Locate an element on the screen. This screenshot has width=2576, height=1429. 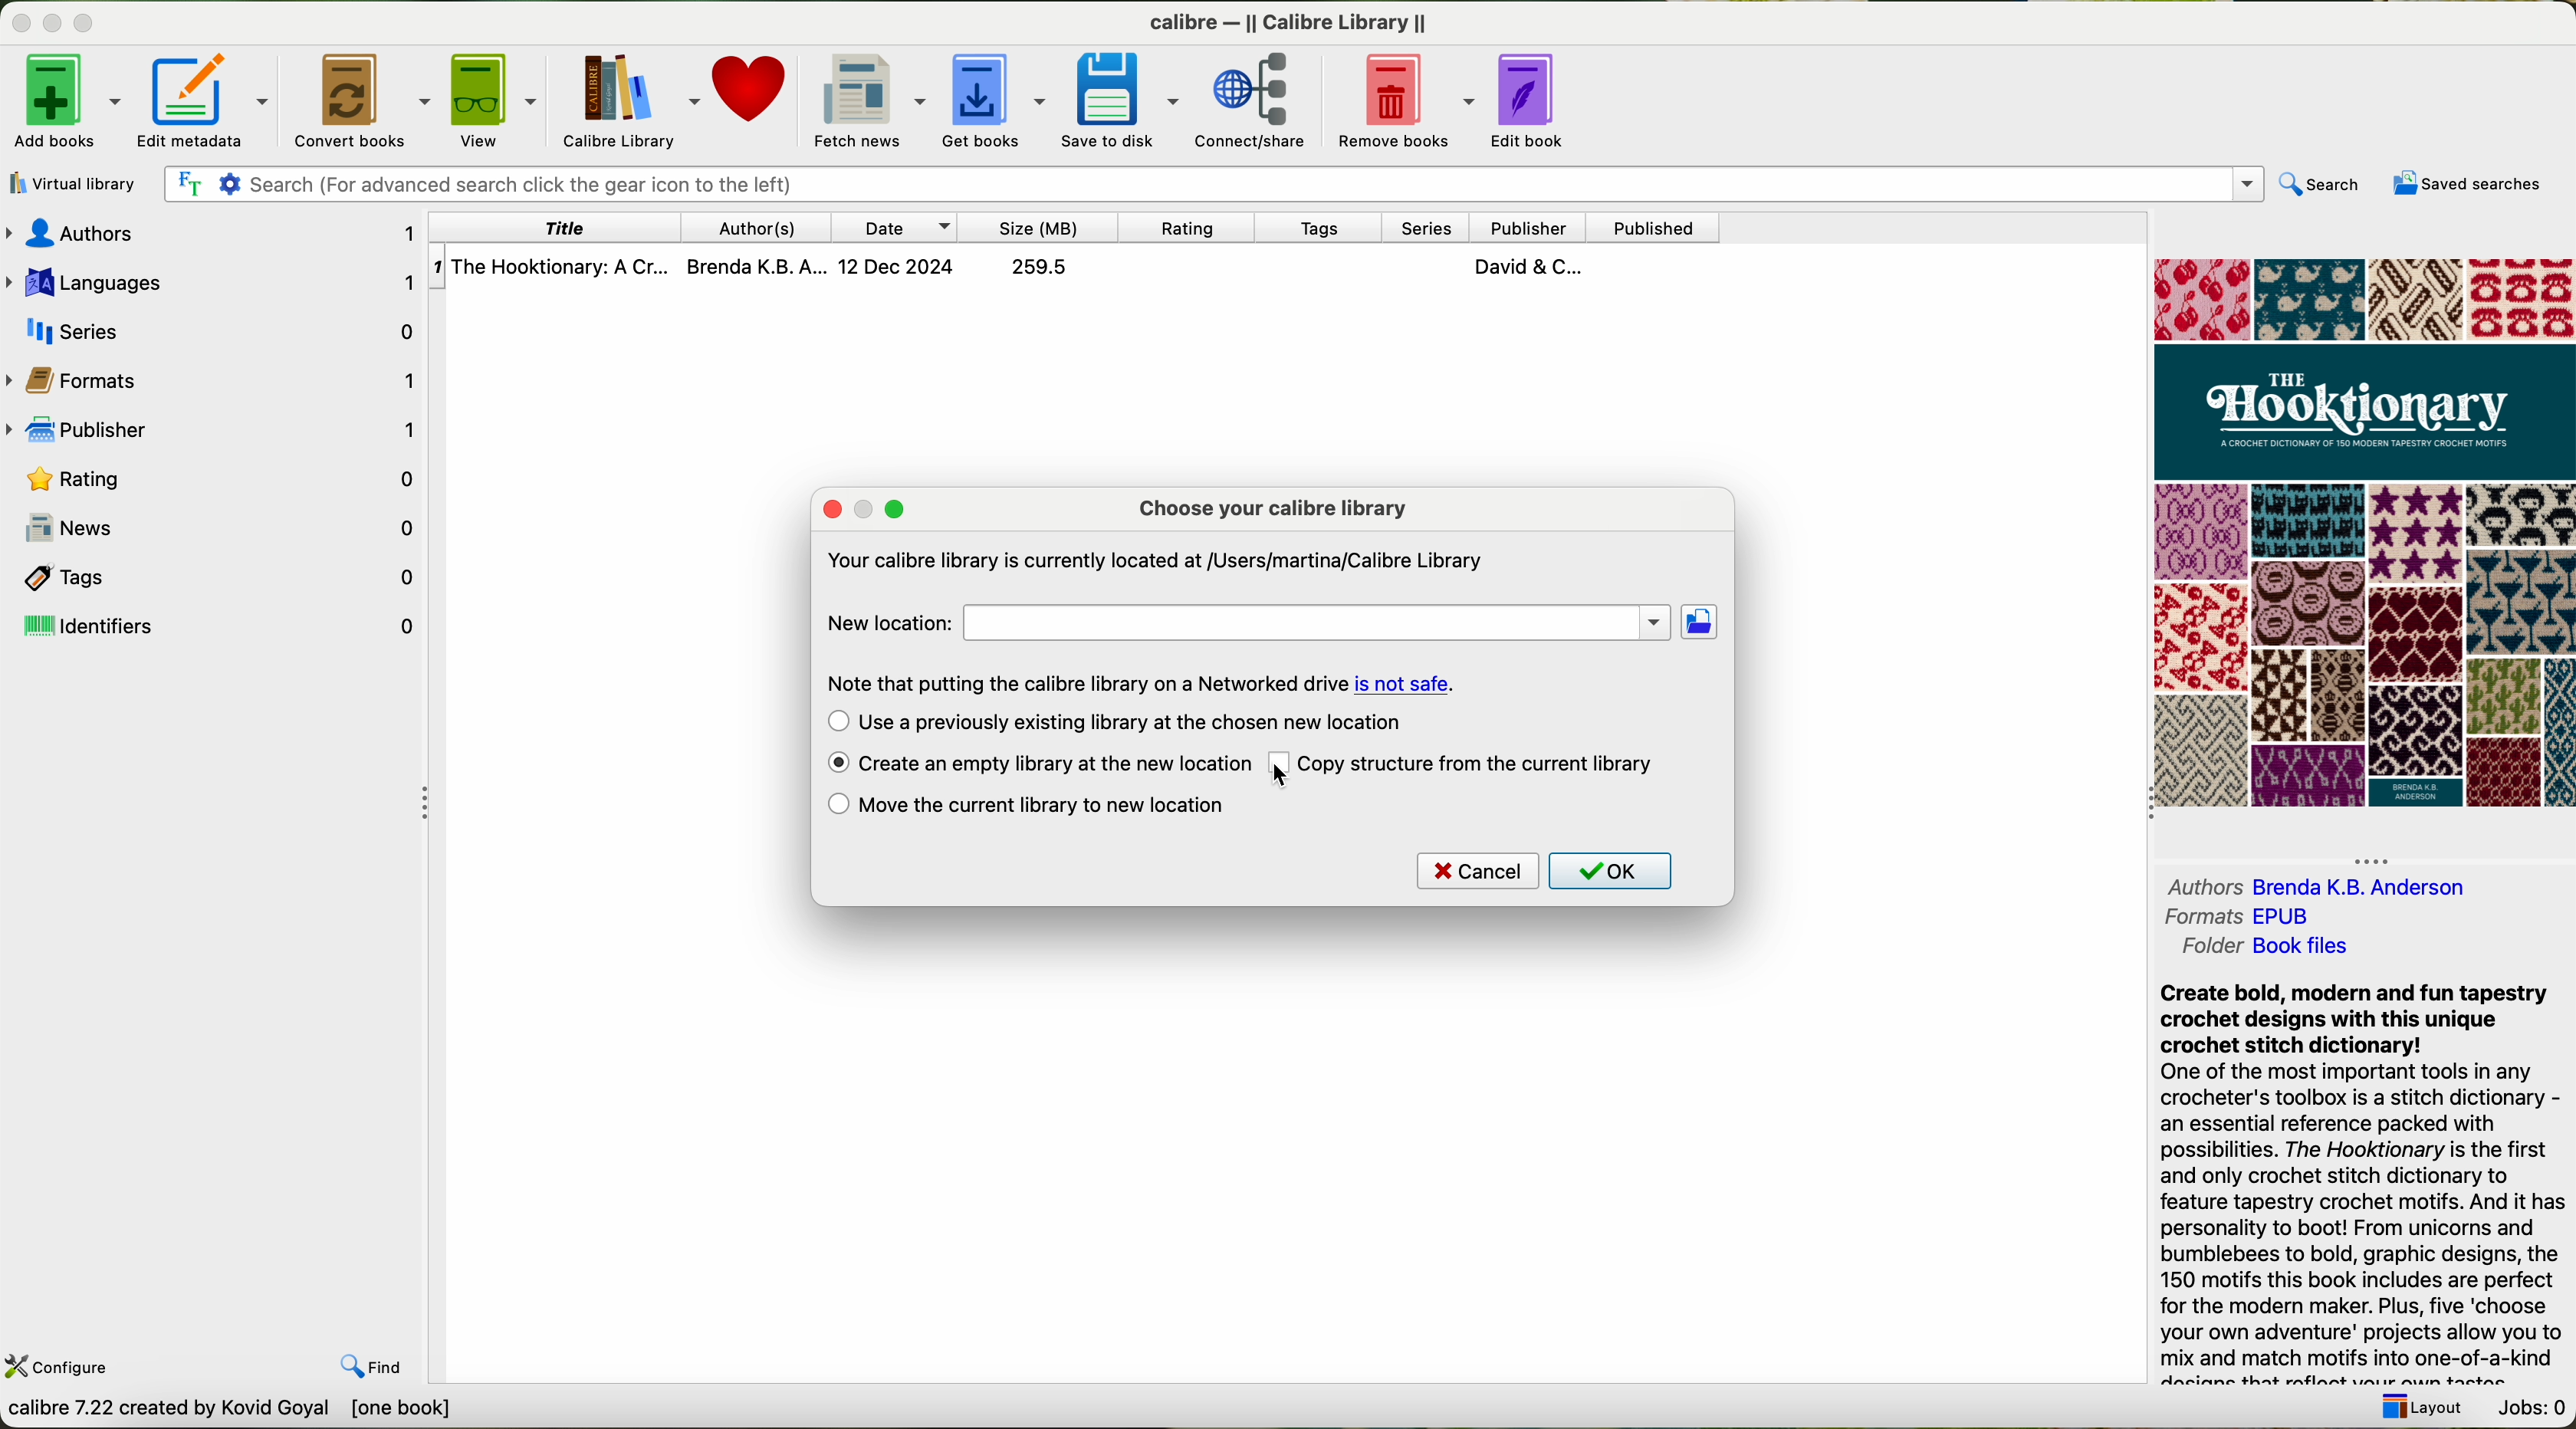
search bar is located at coordinates (1260, 183).